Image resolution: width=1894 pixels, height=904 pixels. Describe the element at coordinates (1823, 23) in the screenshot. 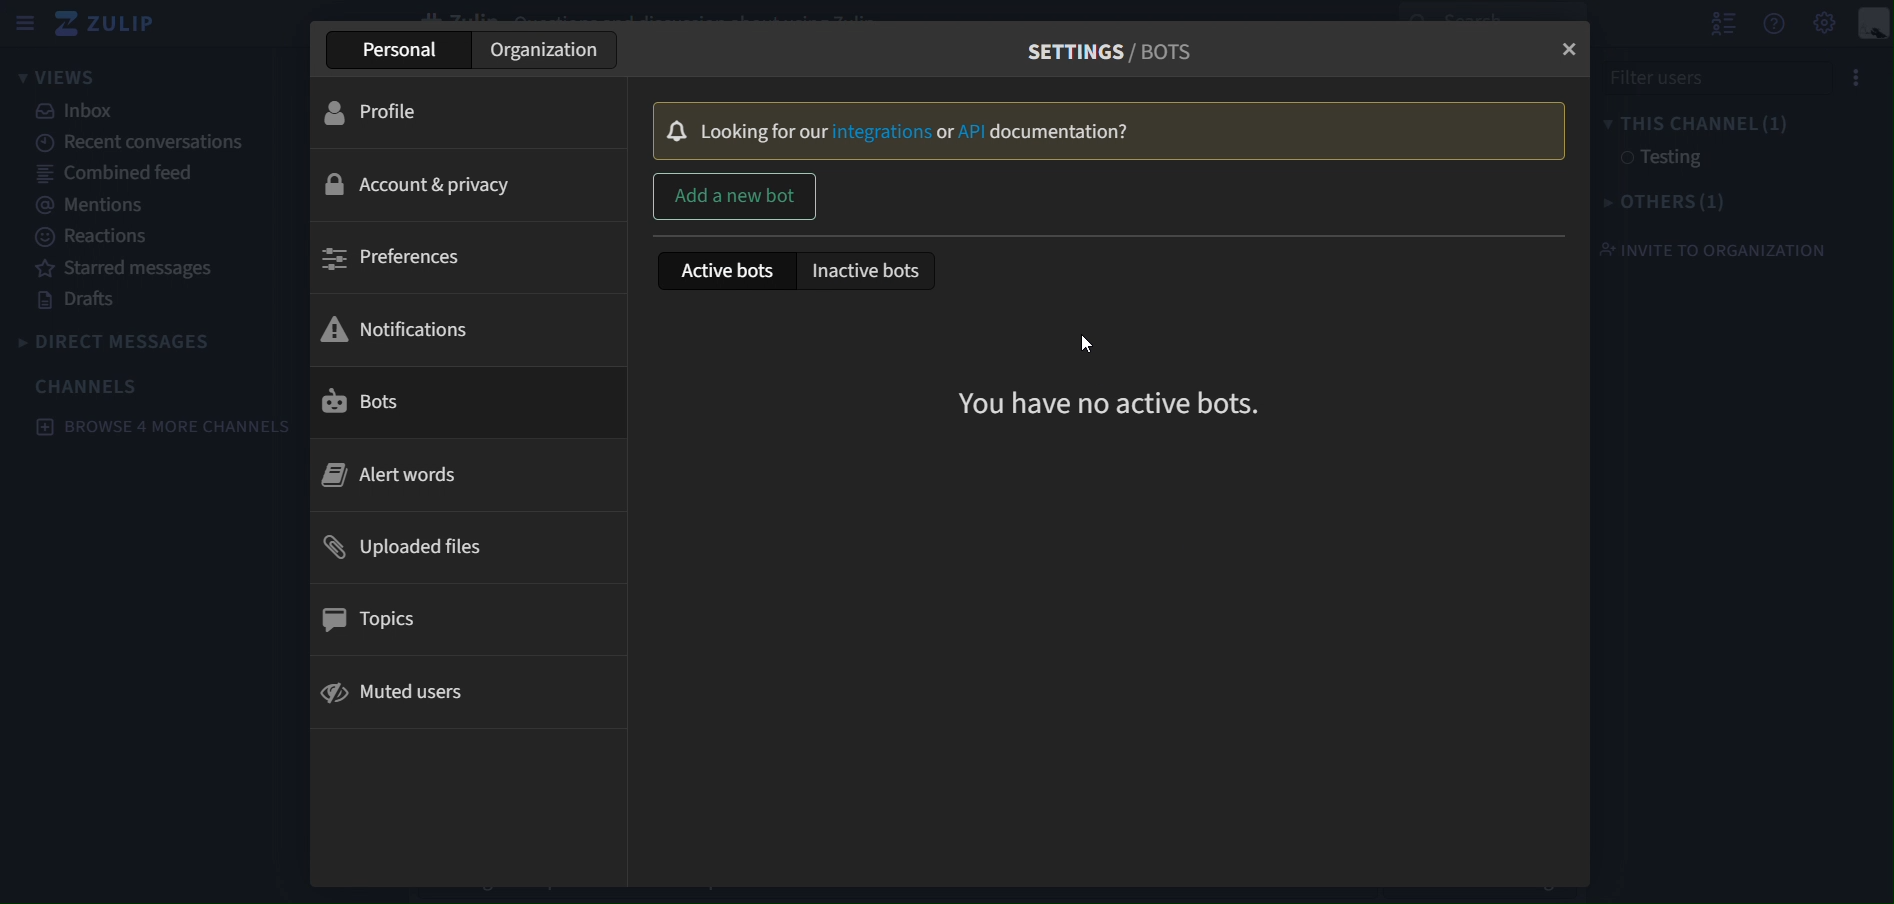

I see `main menu` at that location.